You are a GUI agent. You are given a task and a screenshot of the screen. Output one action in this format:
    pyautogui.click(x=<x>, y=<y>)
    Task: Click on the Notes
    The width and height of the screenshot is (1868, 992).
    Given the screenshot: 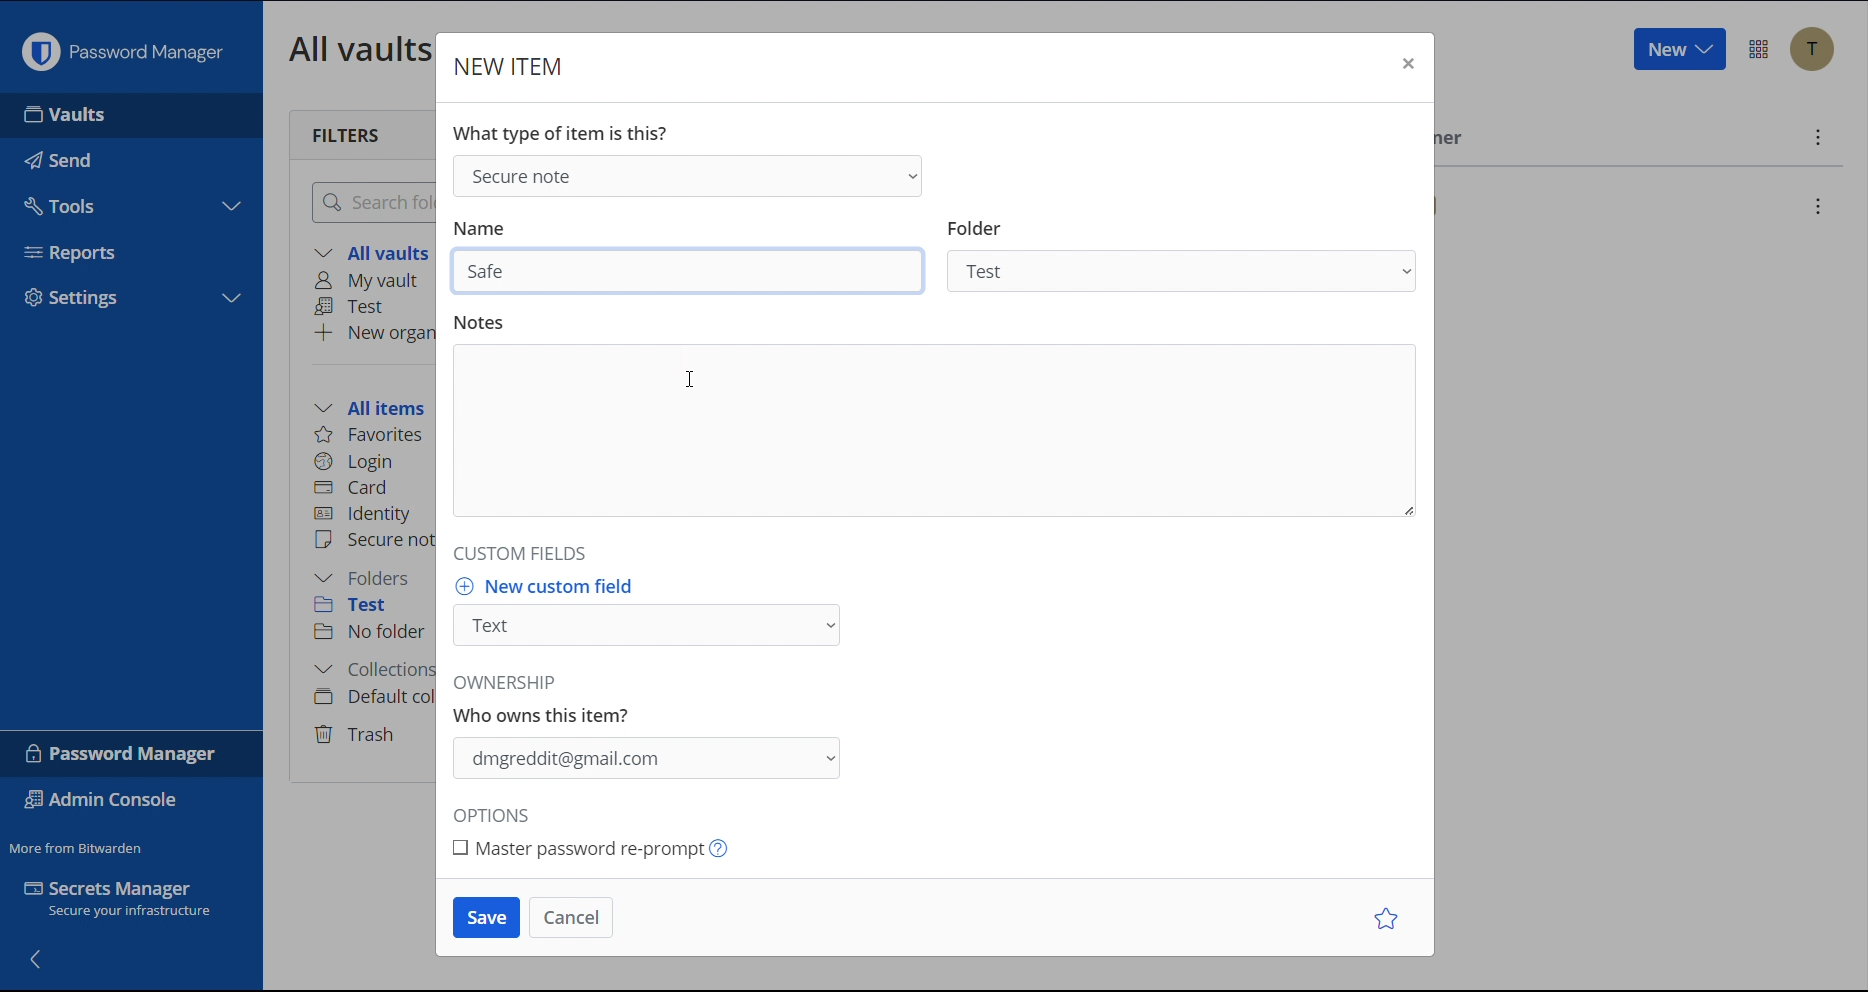 What is the action you would take?
    pyautogui.click(x=939, y=430)
    